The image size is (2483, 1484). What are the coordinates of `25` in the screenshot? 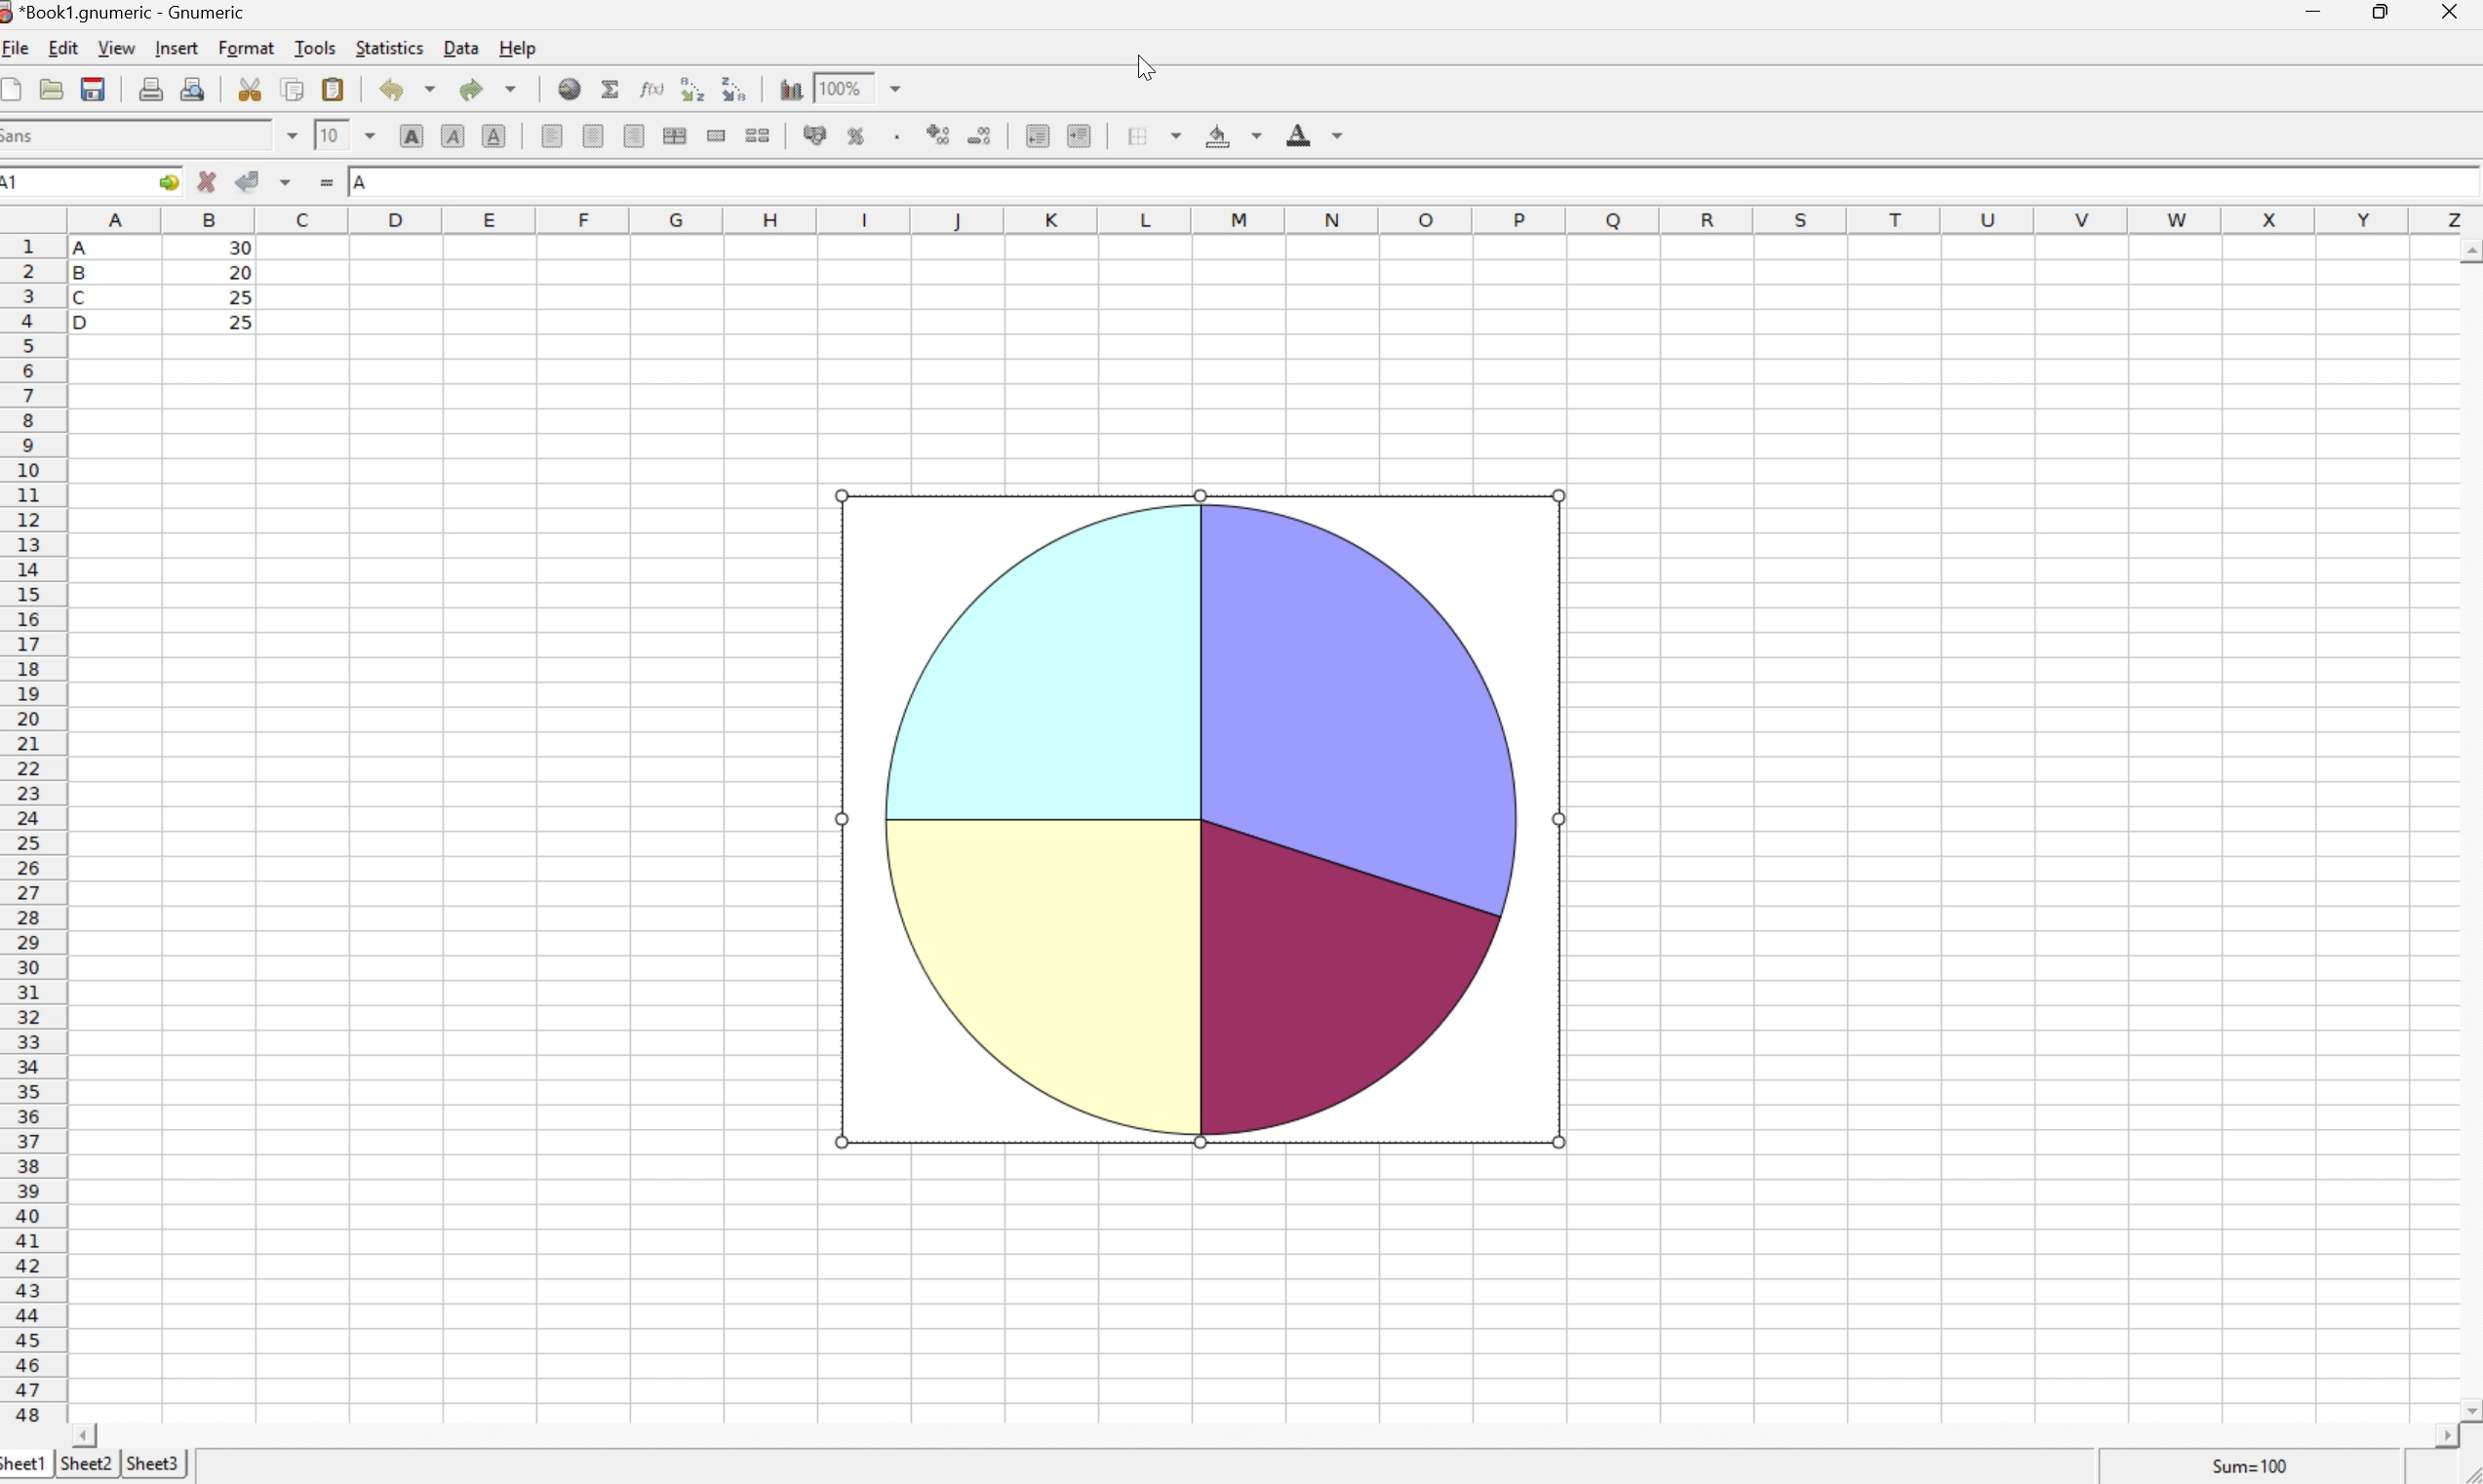 It's located at (244, 322).